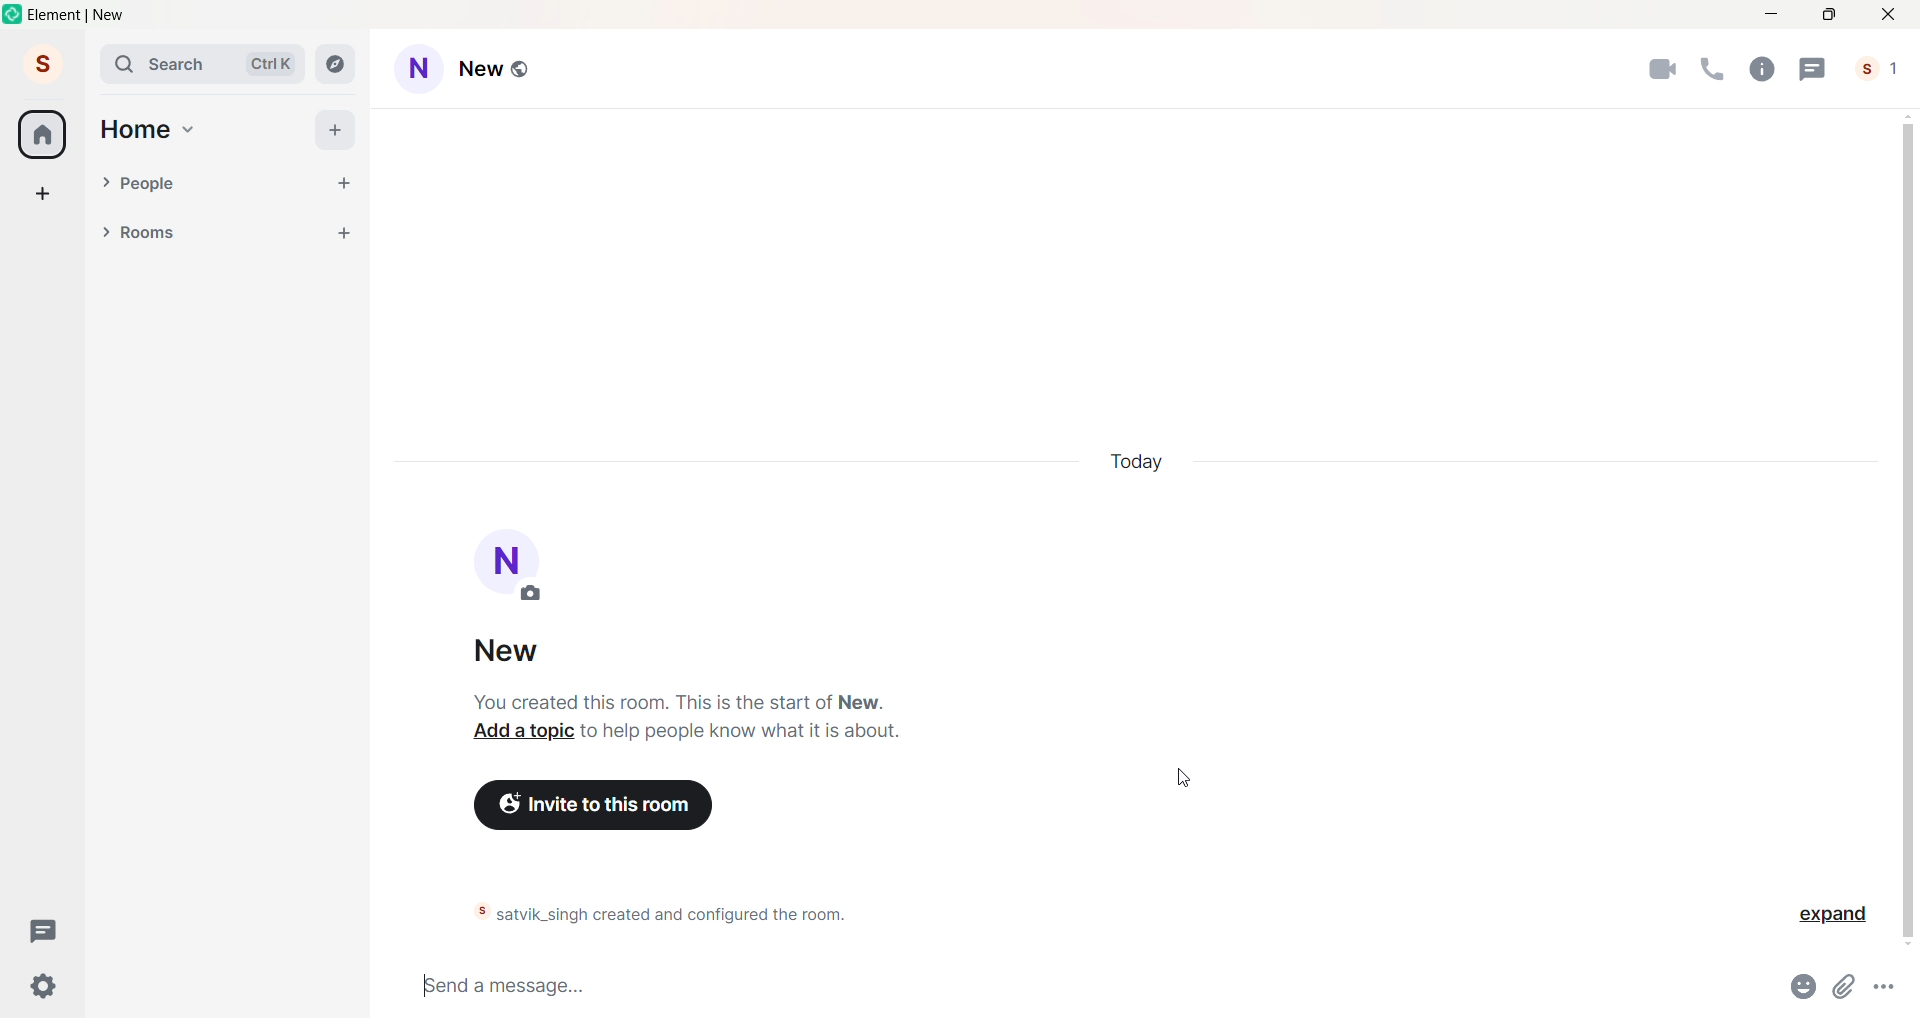 The width and height of the screenshot is (1920, 1018). Describe the element at coordinates (1883, 68) in the screenshot. I see `People Count` at that location.